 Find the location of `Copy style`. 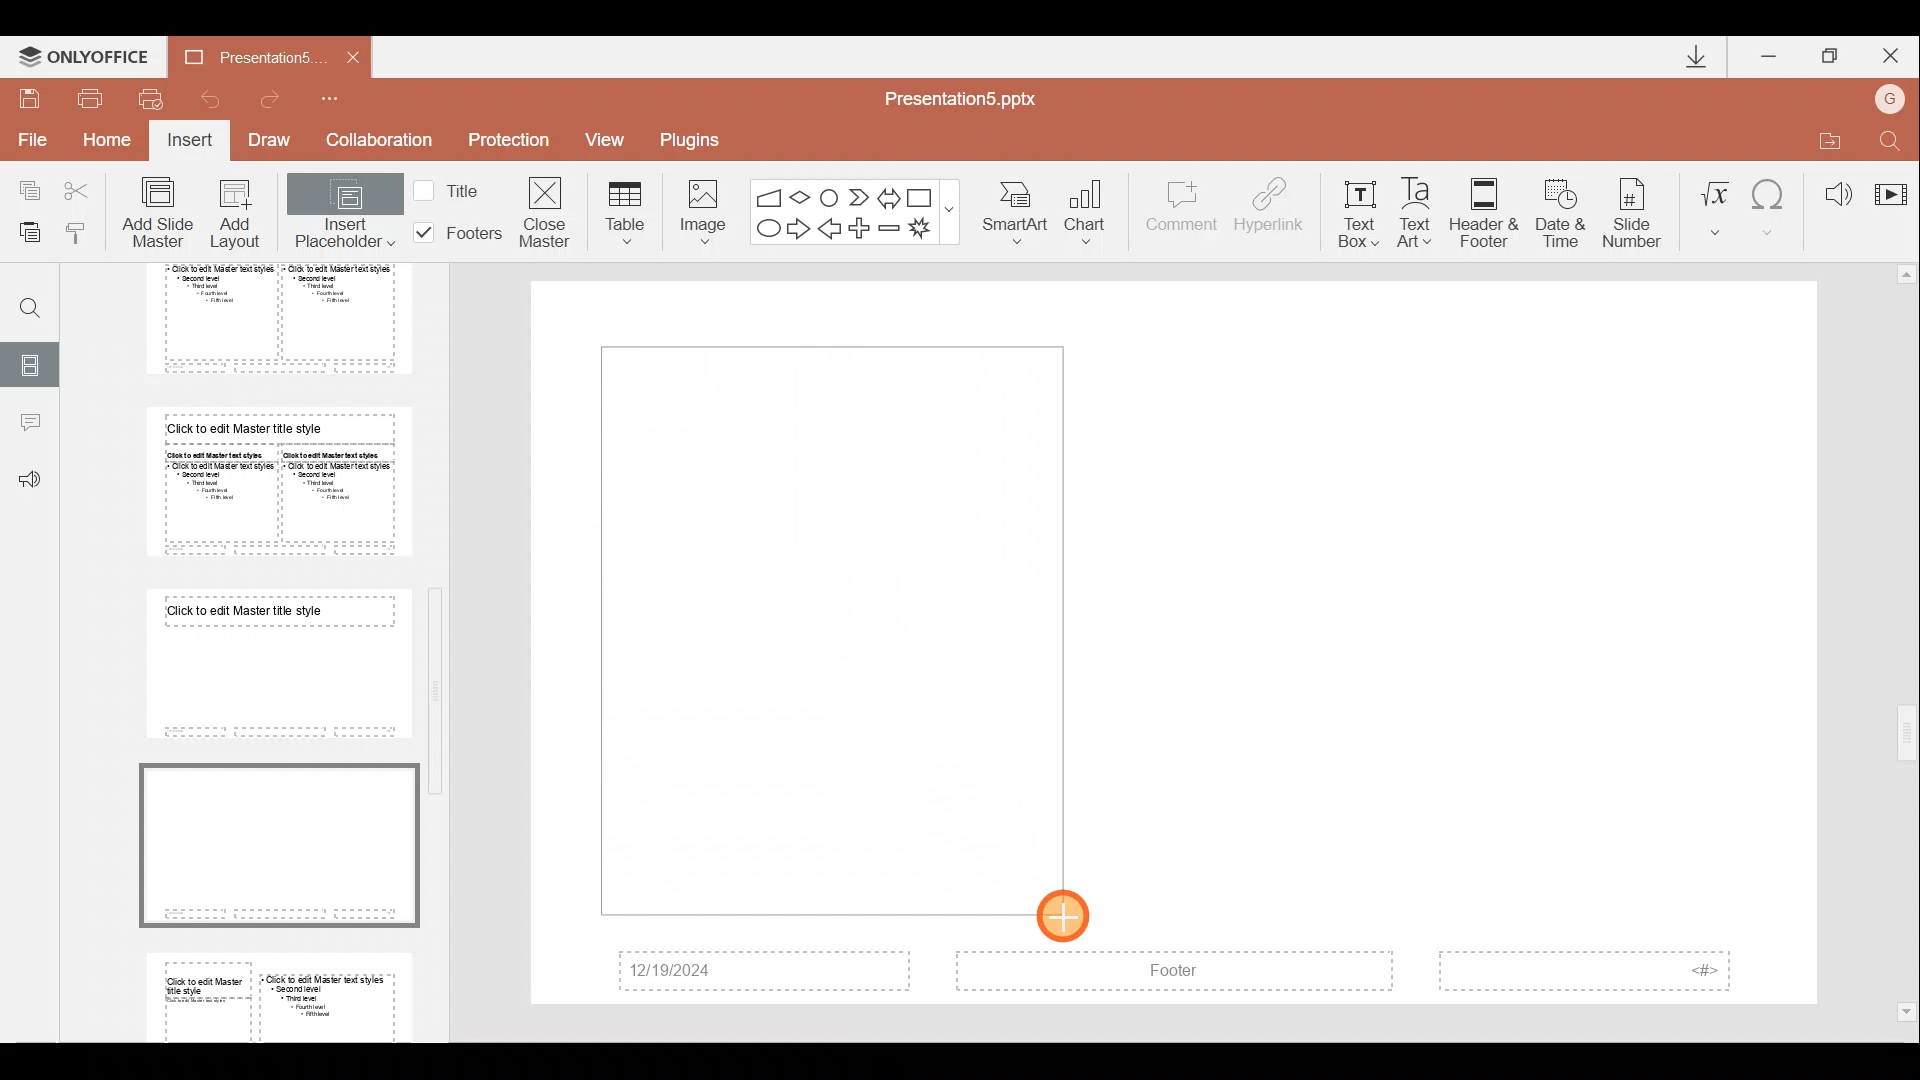

Copy style is located at coordinates (85, 232).